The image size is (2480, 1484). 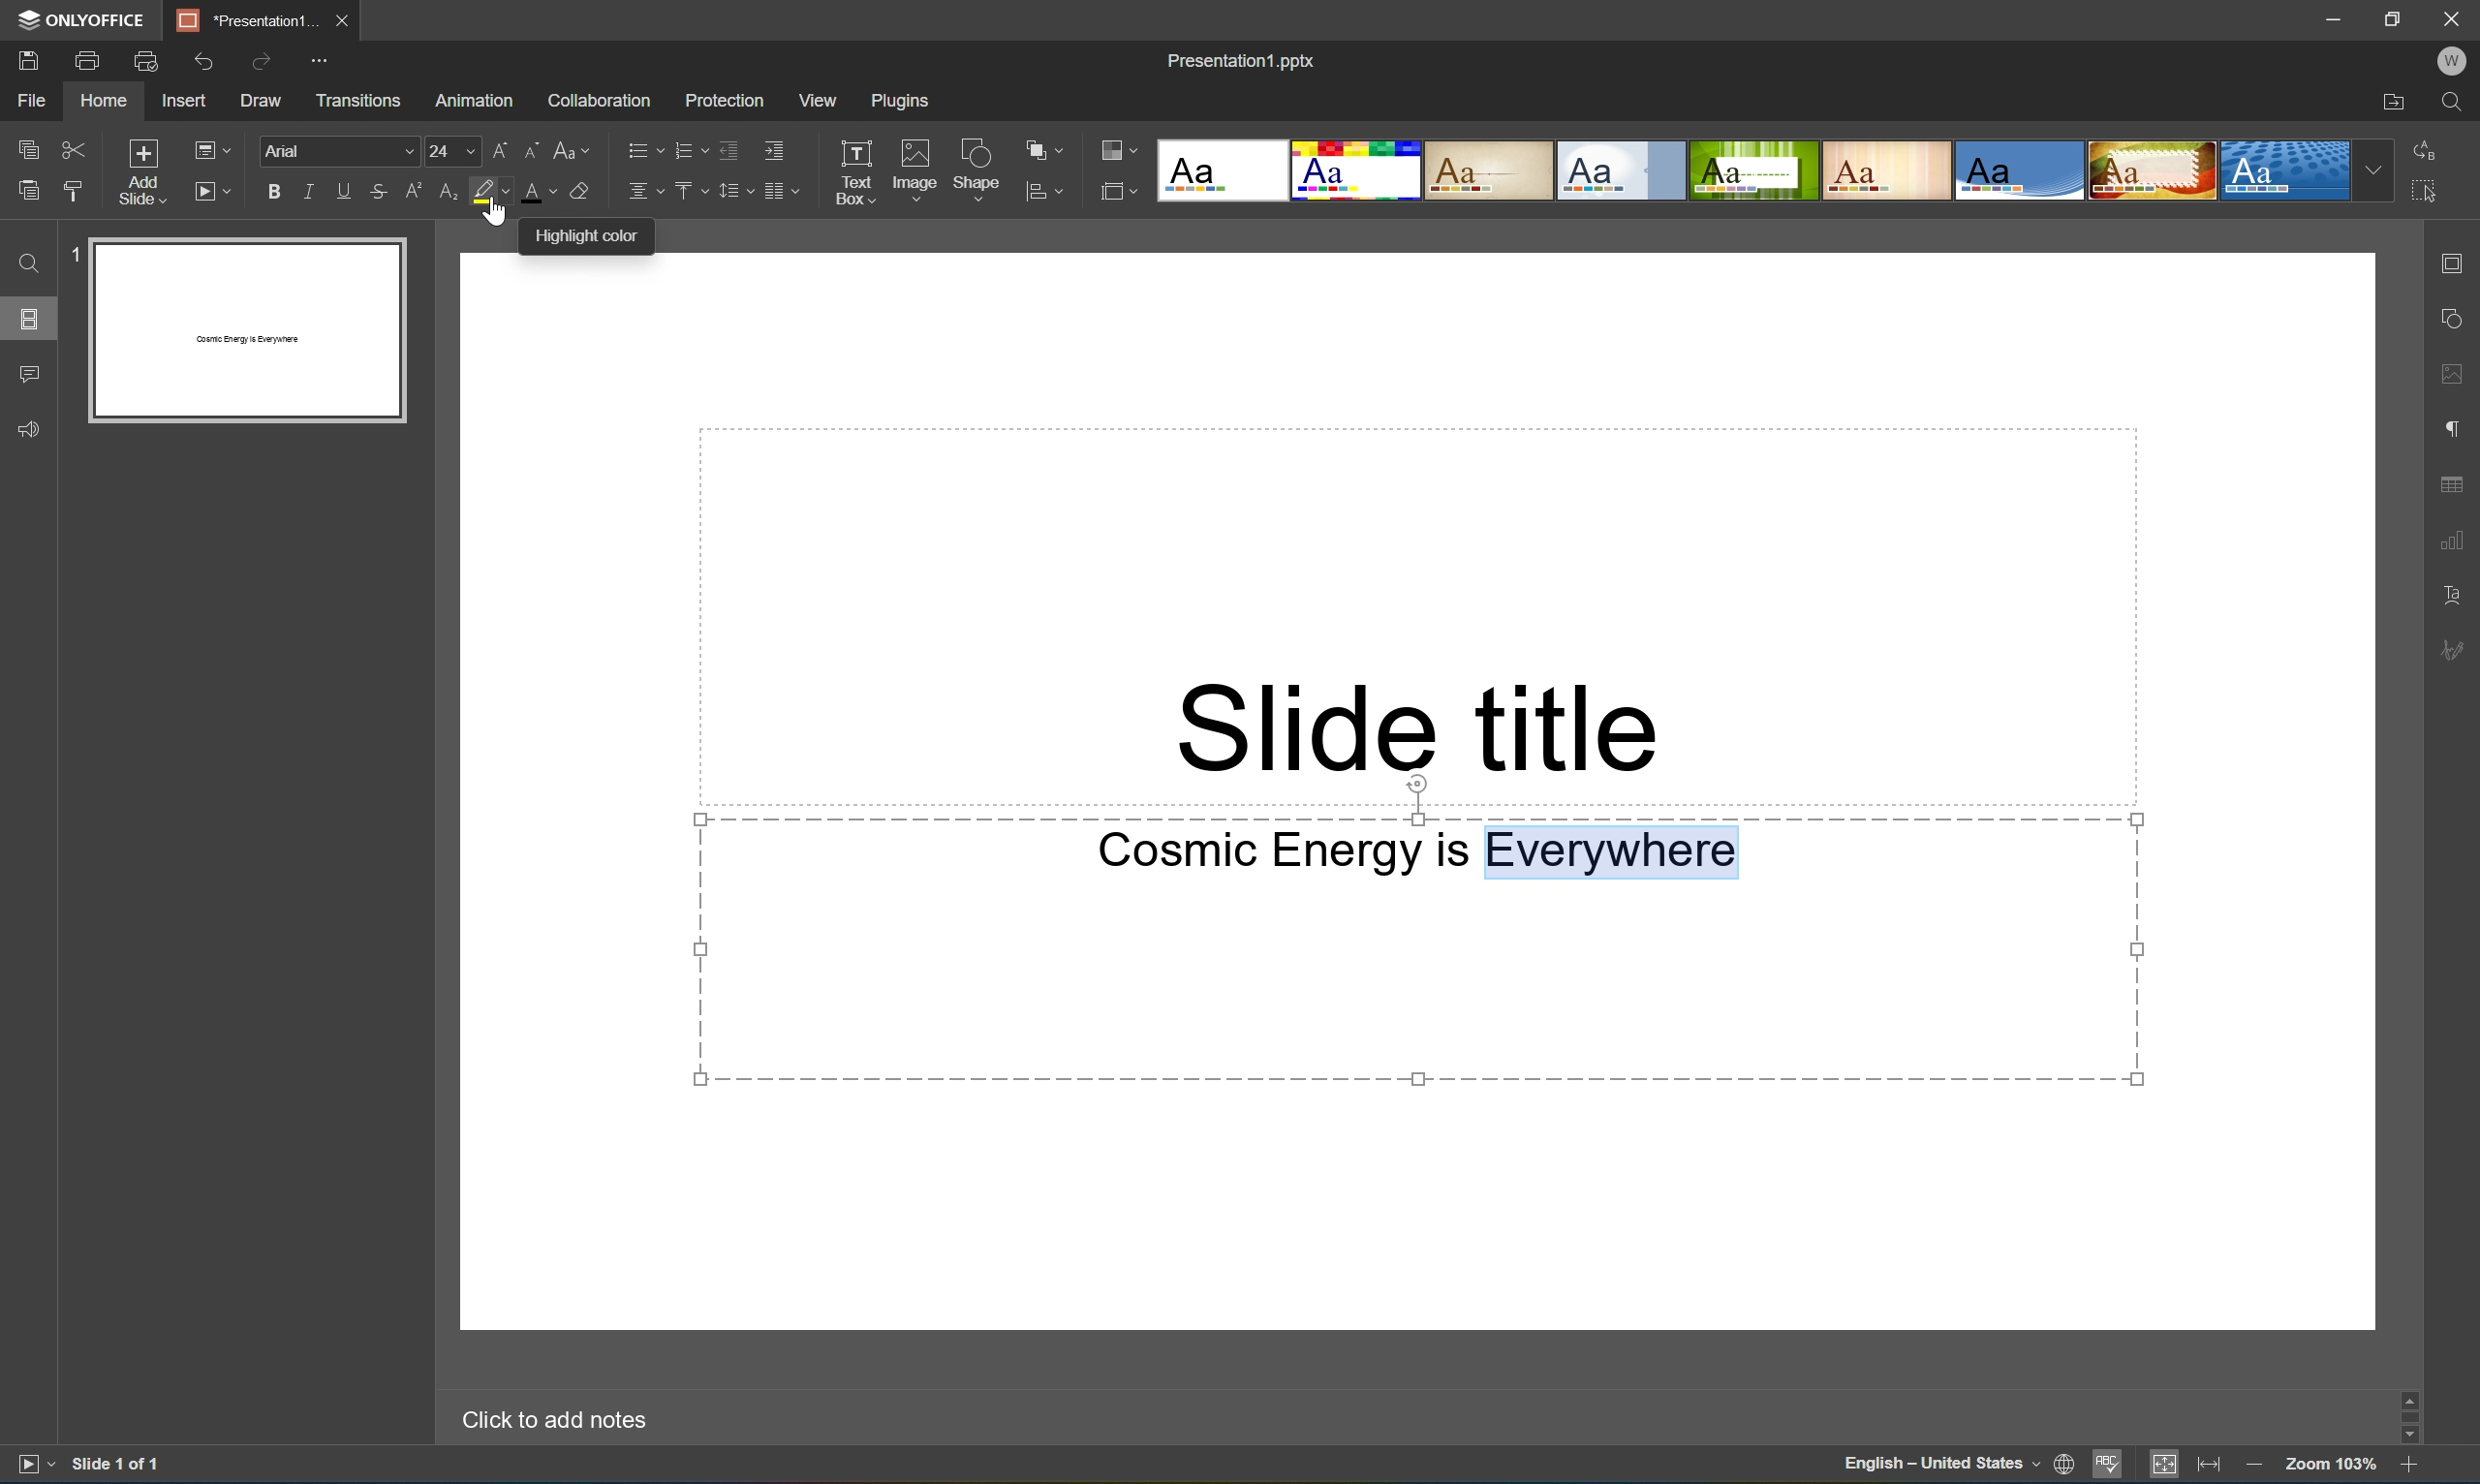 What do you see at coordinates (209, 149) in the screenshot?
I see `Change slide layout` at bounding box center [209, 149].